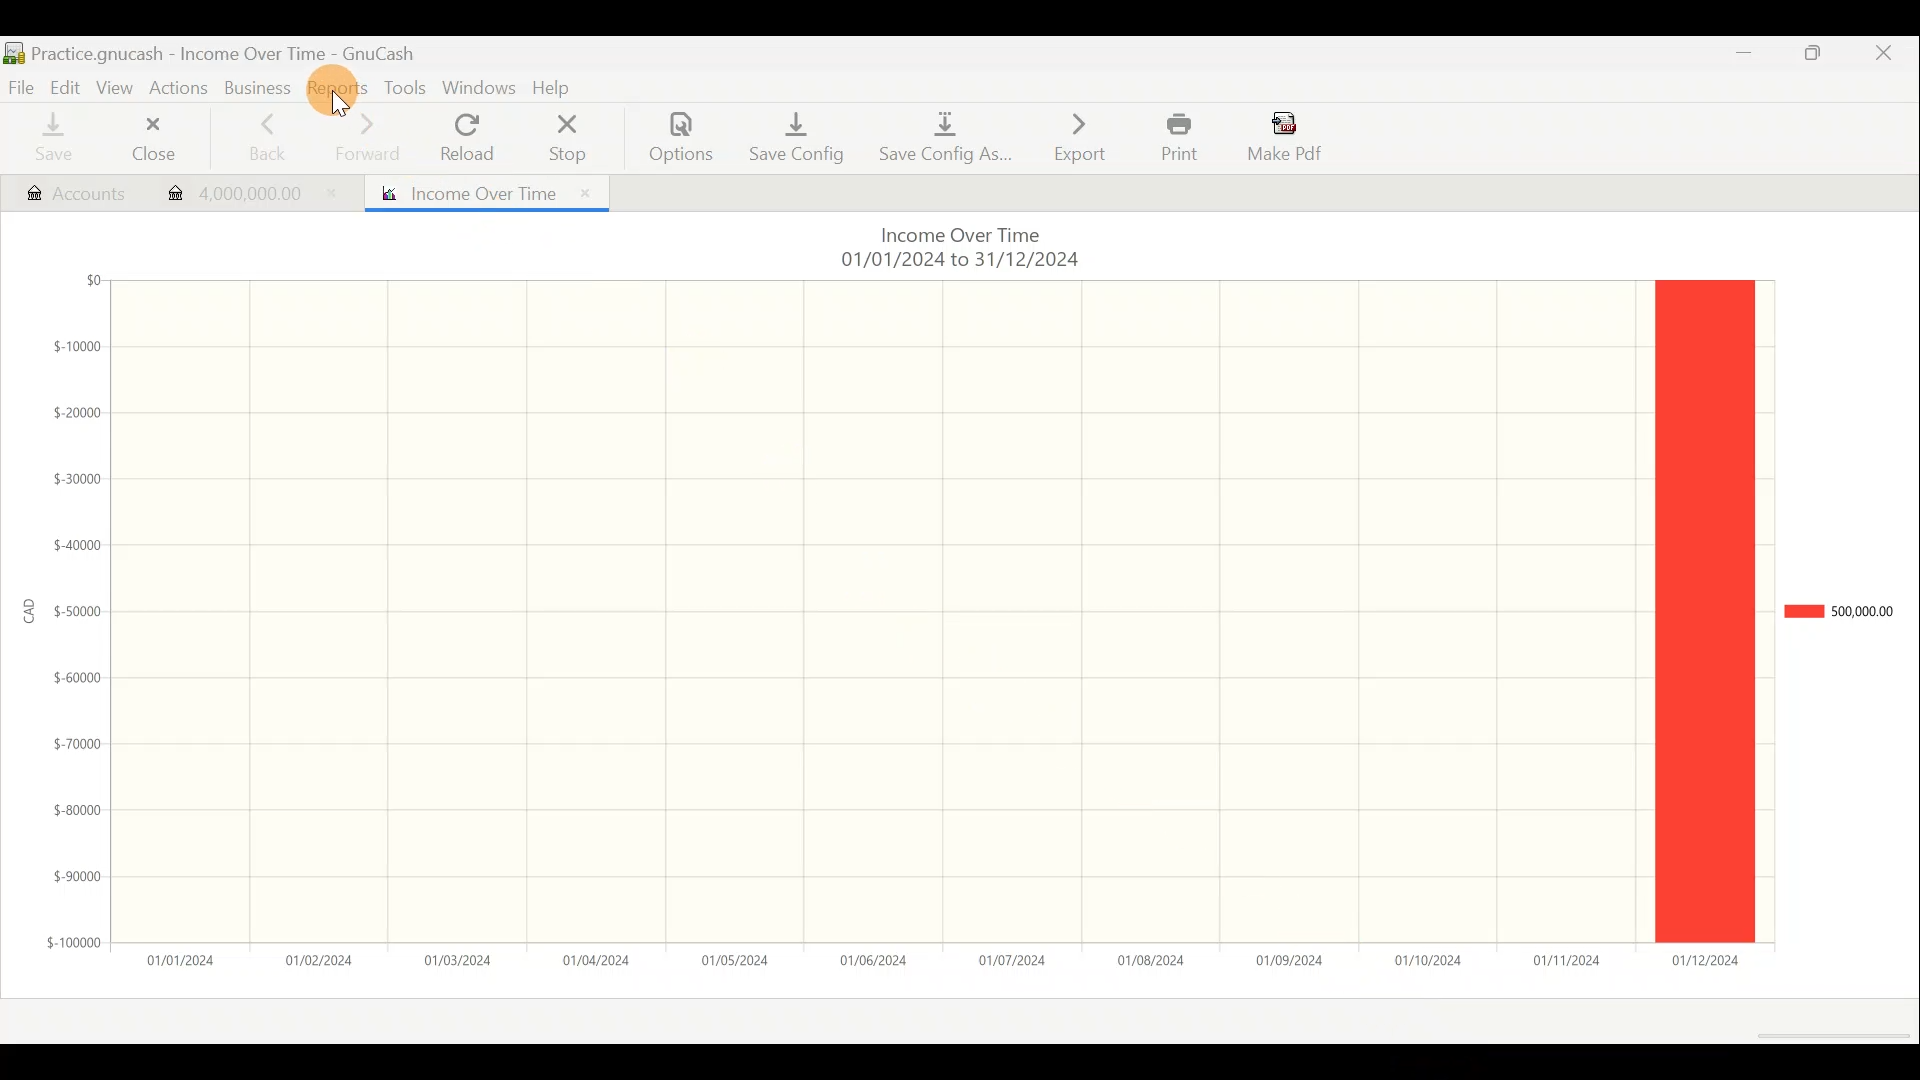 This screenshot has width=1920, height=1080. What do you see at coordinates (788, 137) in the screenshot?
I see `Save config` at bounding box center [788, 137].